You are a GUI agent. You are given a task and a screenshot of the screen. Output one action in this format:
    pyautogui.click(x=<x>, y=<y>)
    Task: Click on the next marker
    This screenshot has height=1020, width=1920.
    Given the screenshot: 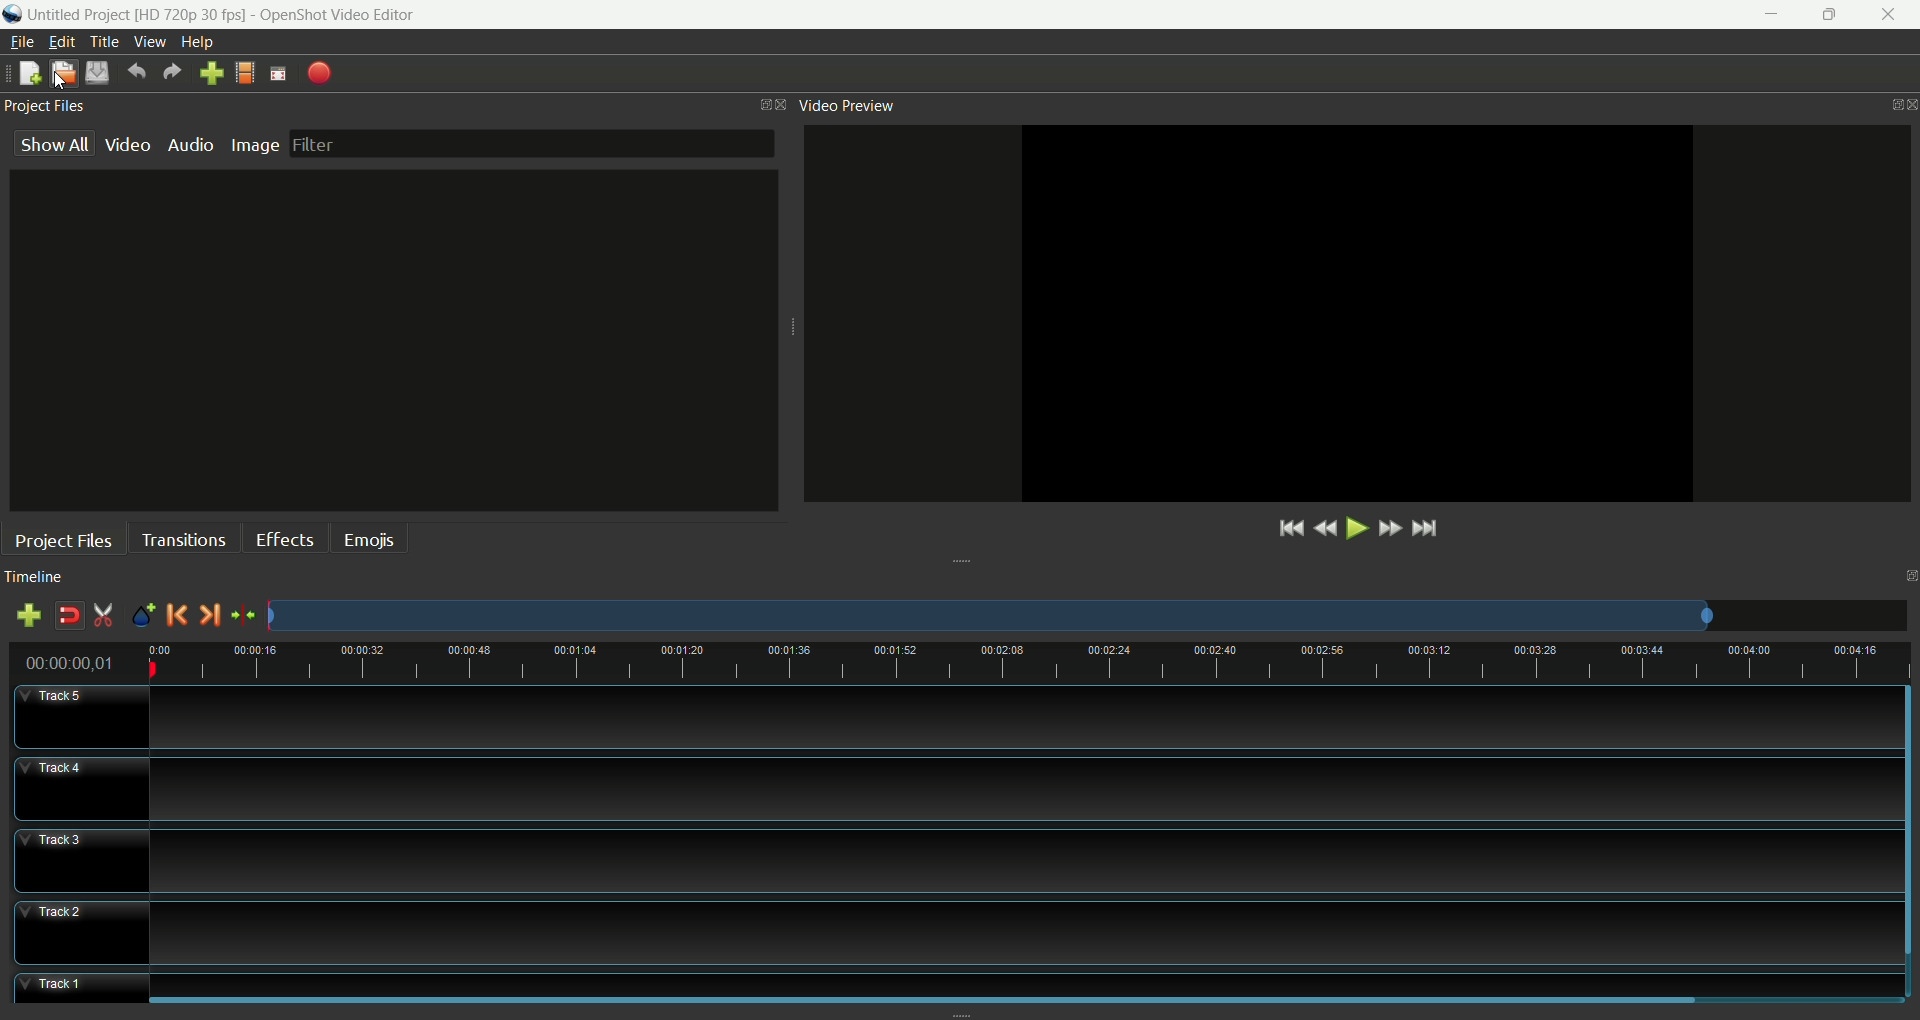 What is the action you would take?
    pyautogui.click(x=208, y=615)
    